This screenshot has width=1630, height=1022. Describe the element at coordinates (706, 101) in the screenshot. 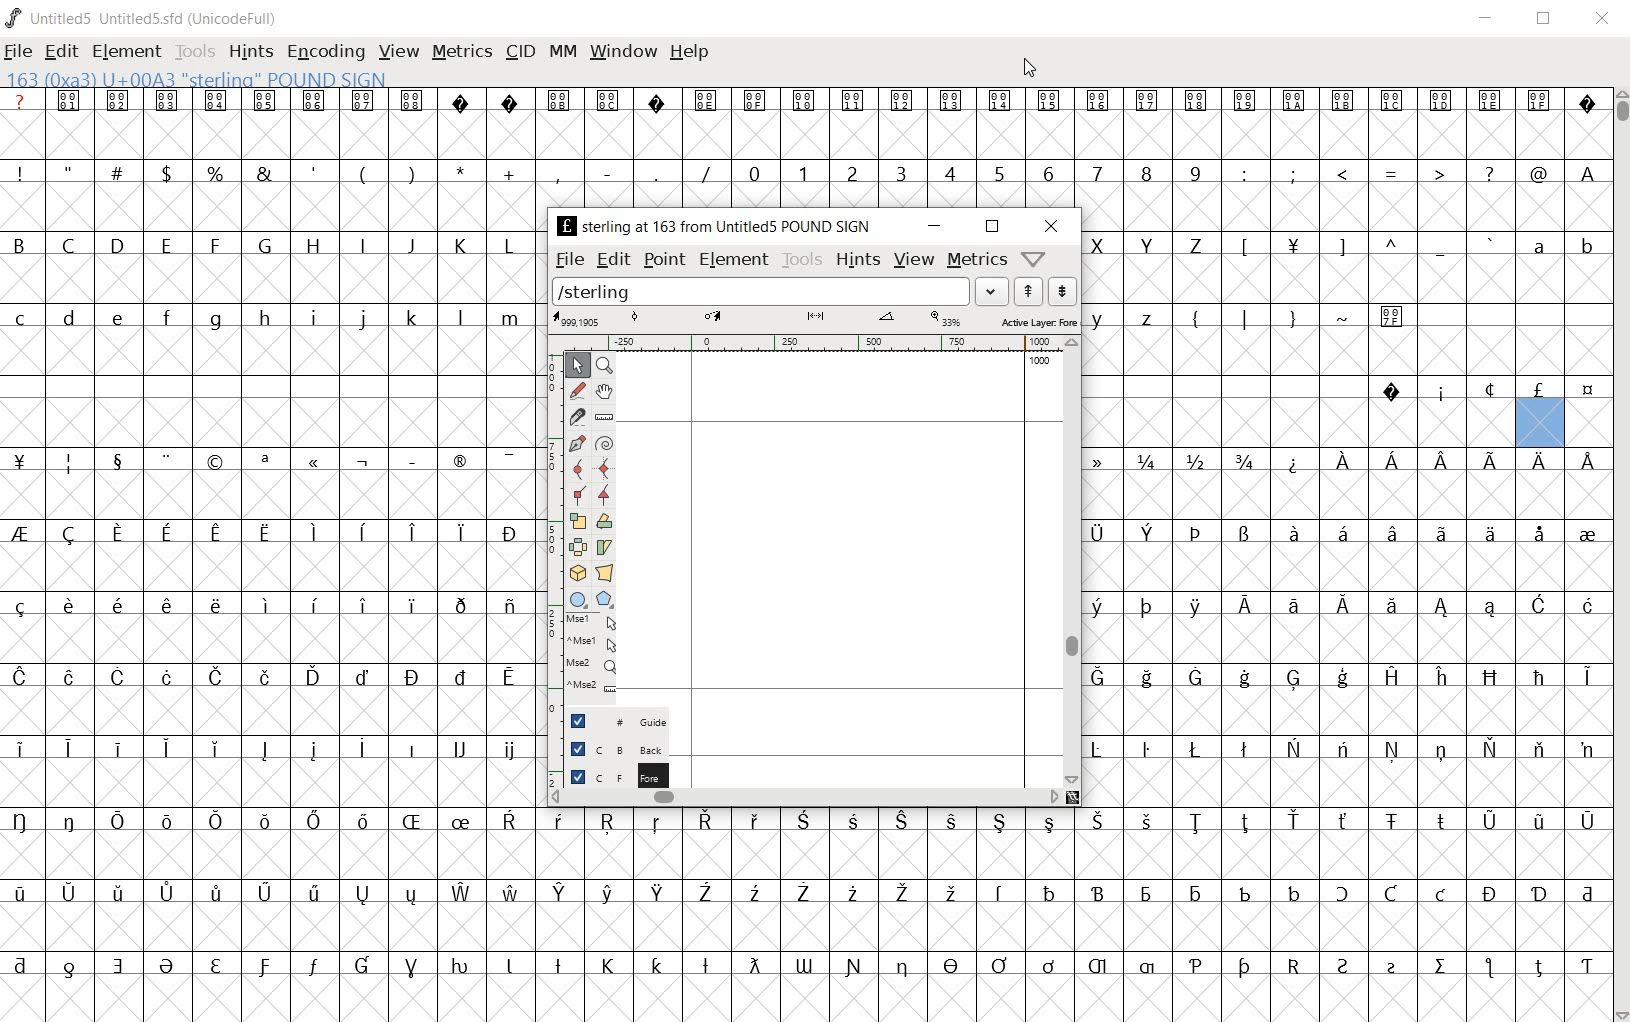

I see `Symbol` at that location.